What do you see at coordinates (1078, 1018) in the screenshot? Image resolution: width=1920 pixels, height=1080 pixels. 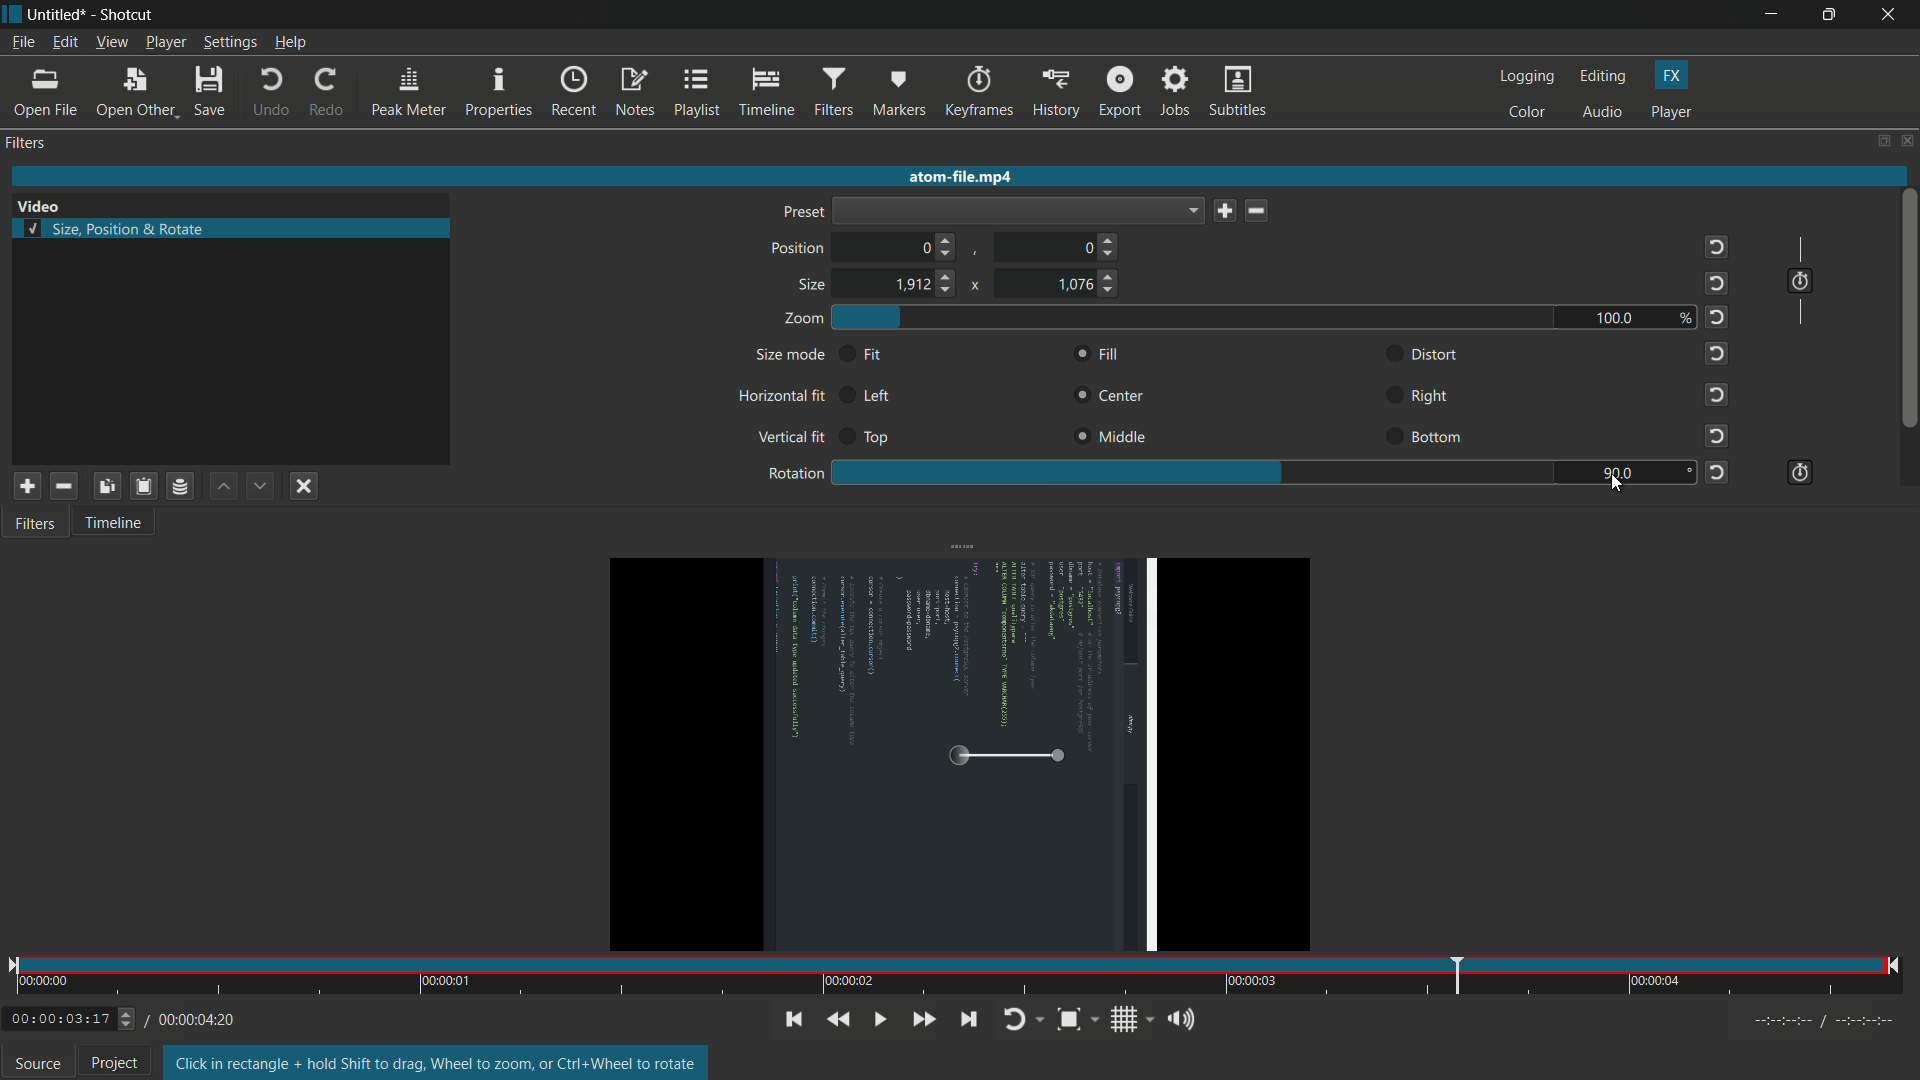 I see `toggle zoom` at bounding box center [1078, 1018].